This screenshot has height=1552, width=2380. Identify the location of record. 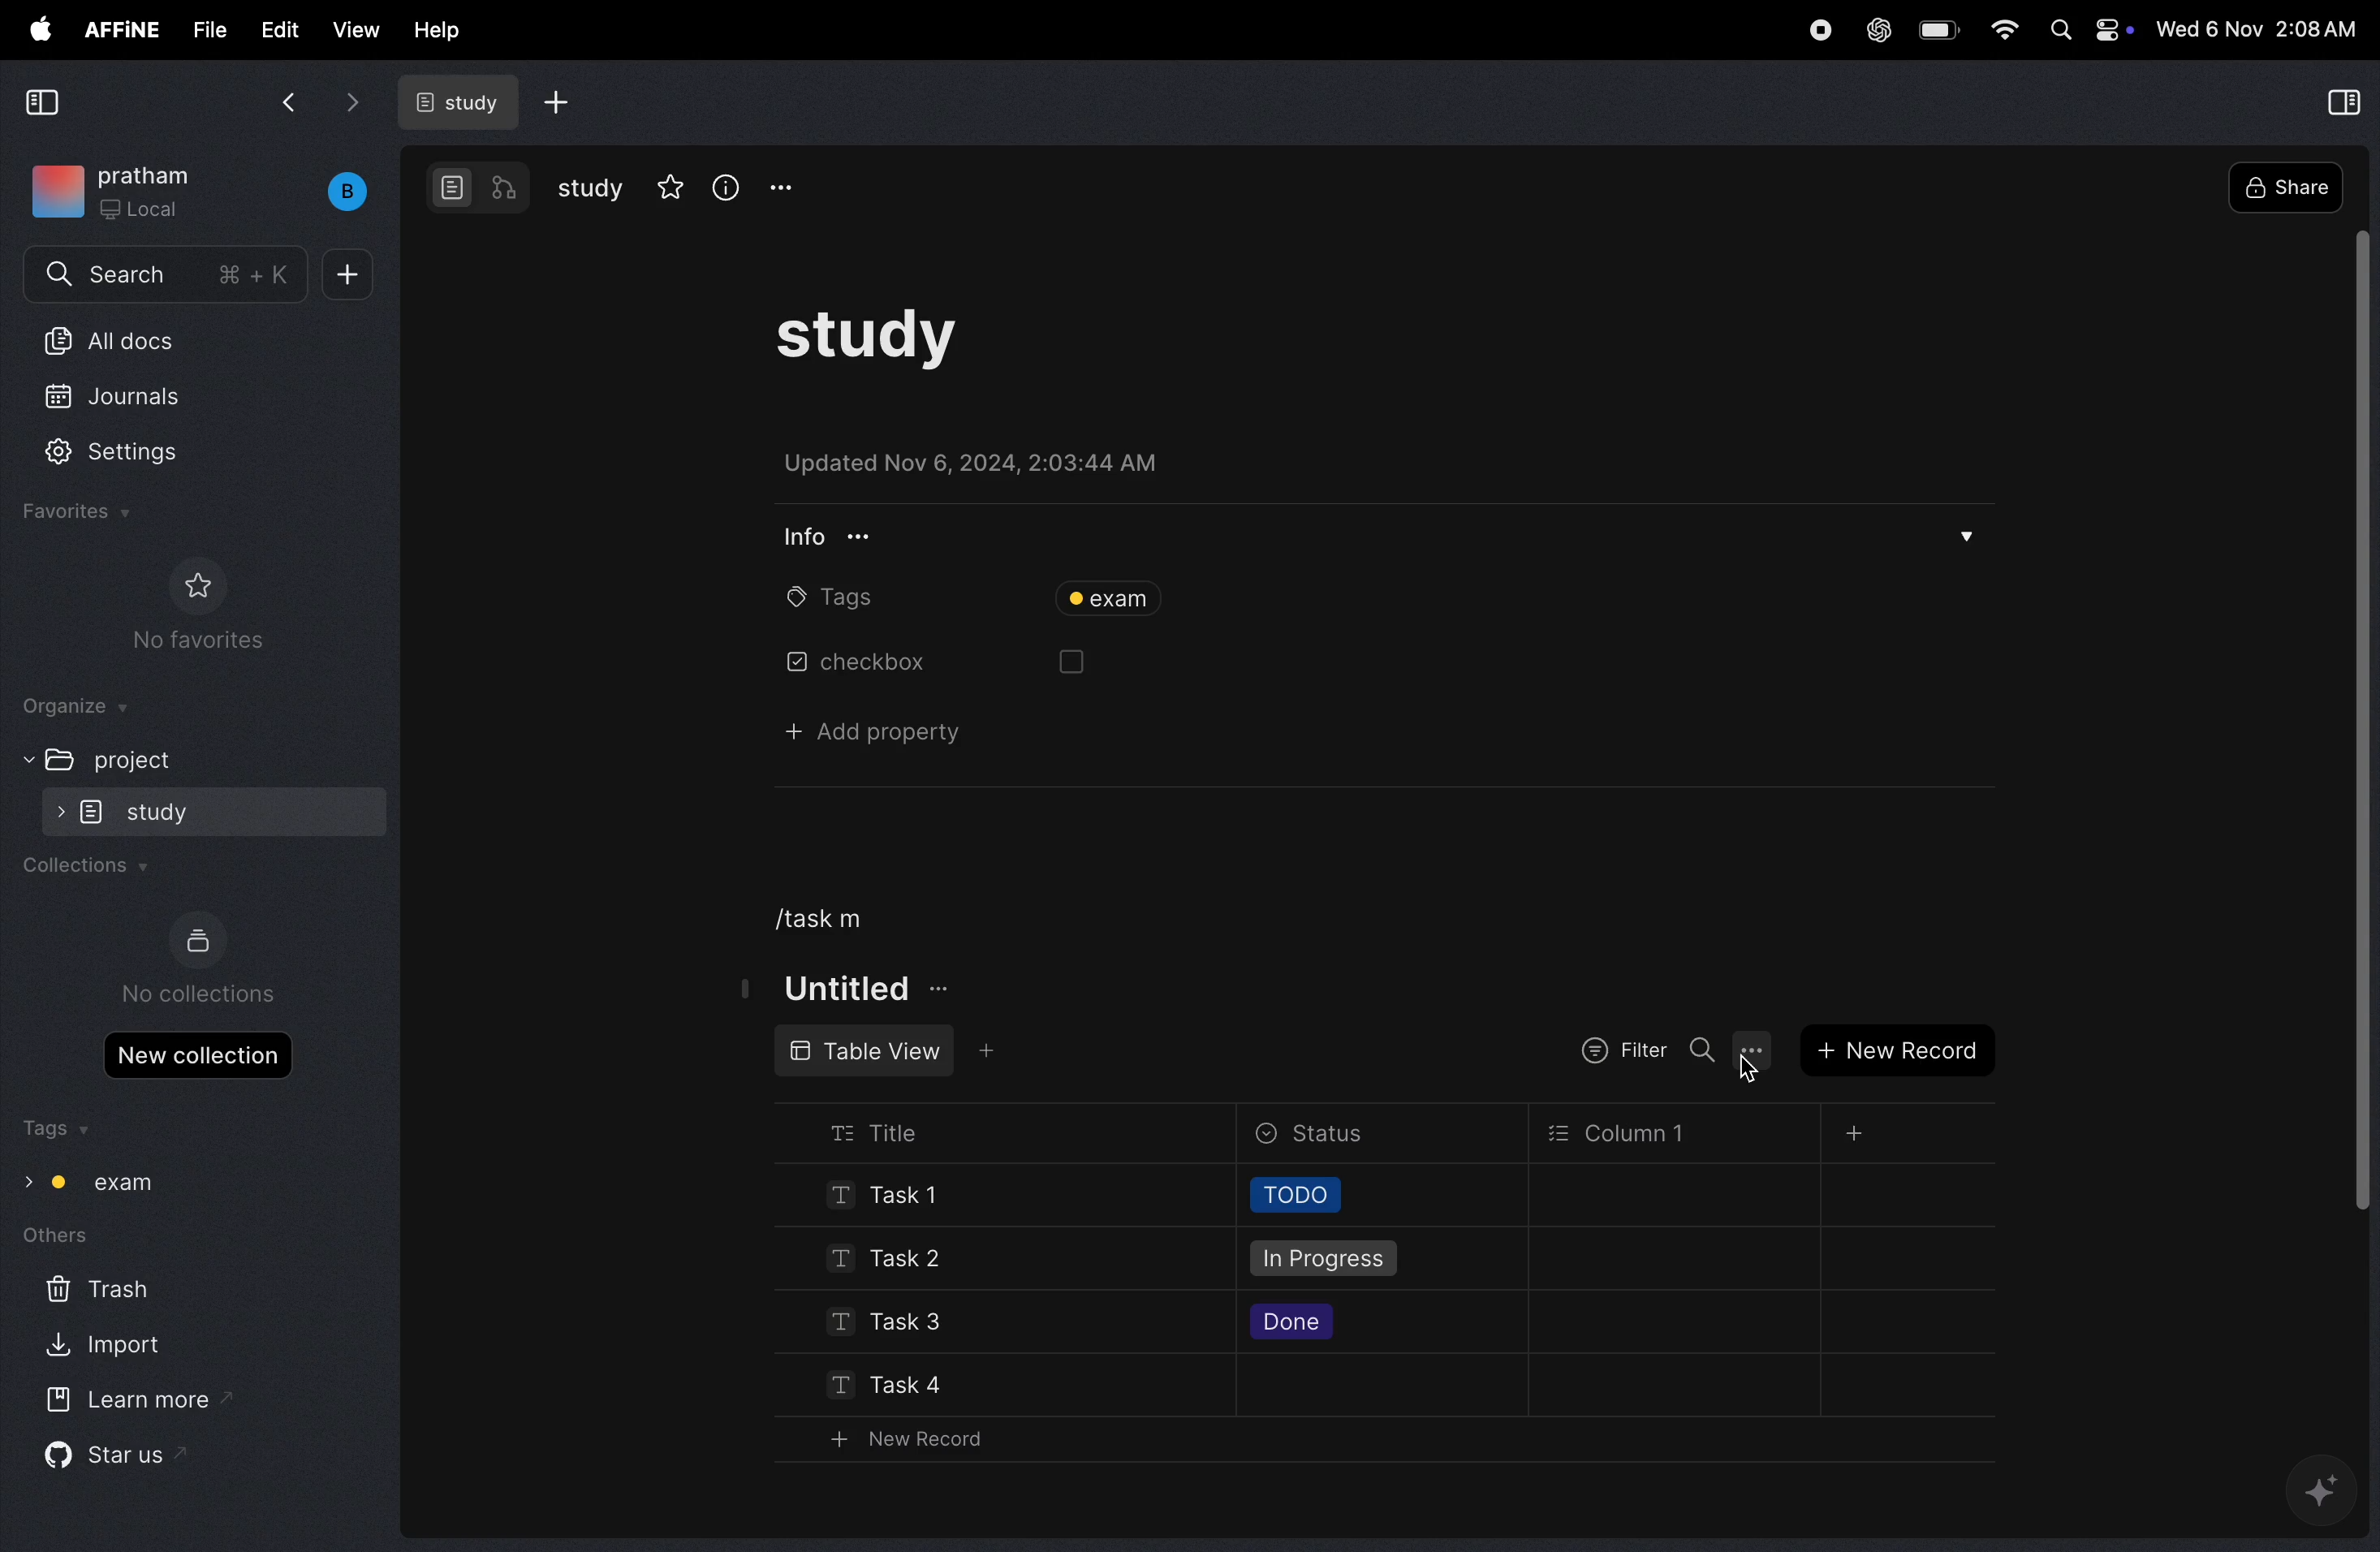
(1814, 30).